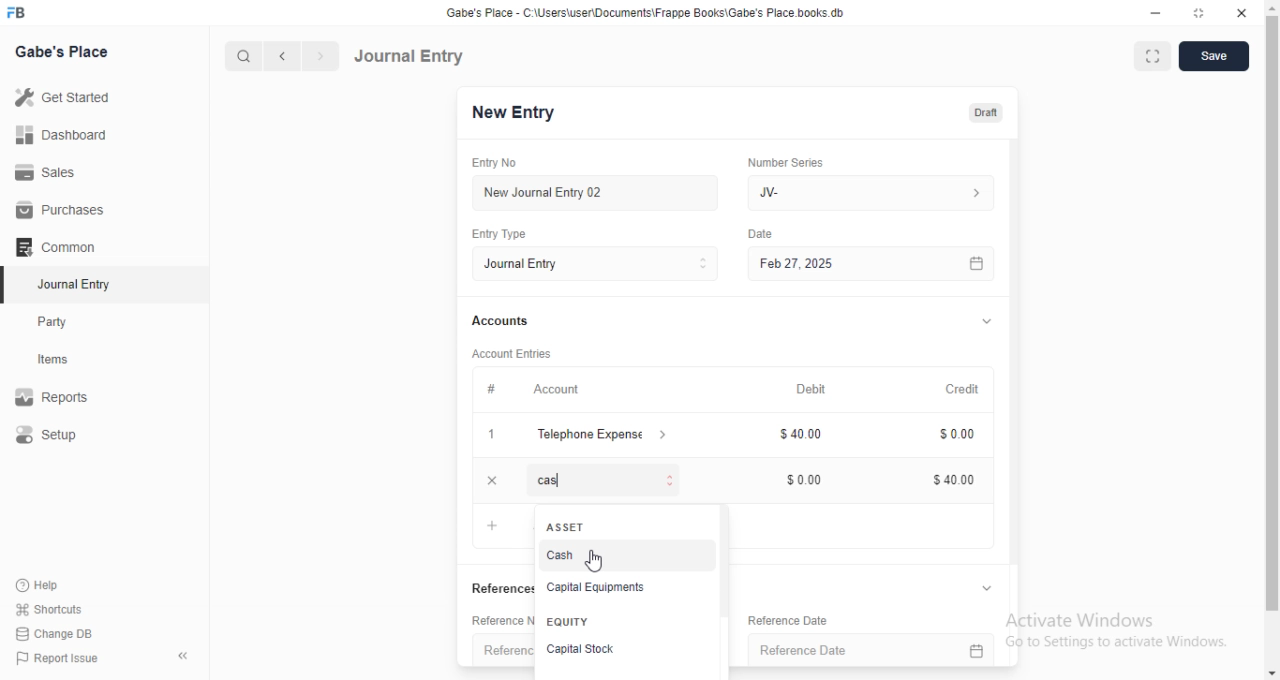 Image resolution: width=1280 pixels, height=680 pixels. Describe the element at coordinates (989, 112) in the screenshot. I see `Draft` at that location.